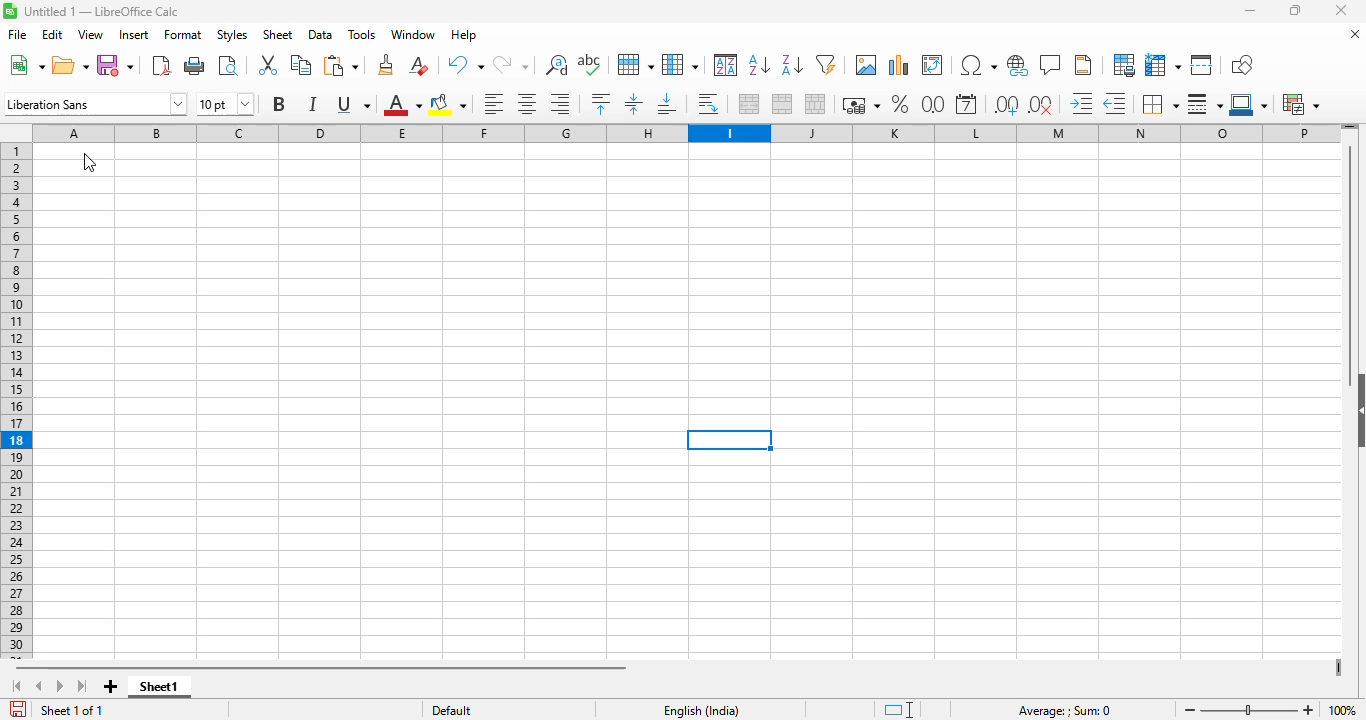  I want to click on edit, so click(52, 35).